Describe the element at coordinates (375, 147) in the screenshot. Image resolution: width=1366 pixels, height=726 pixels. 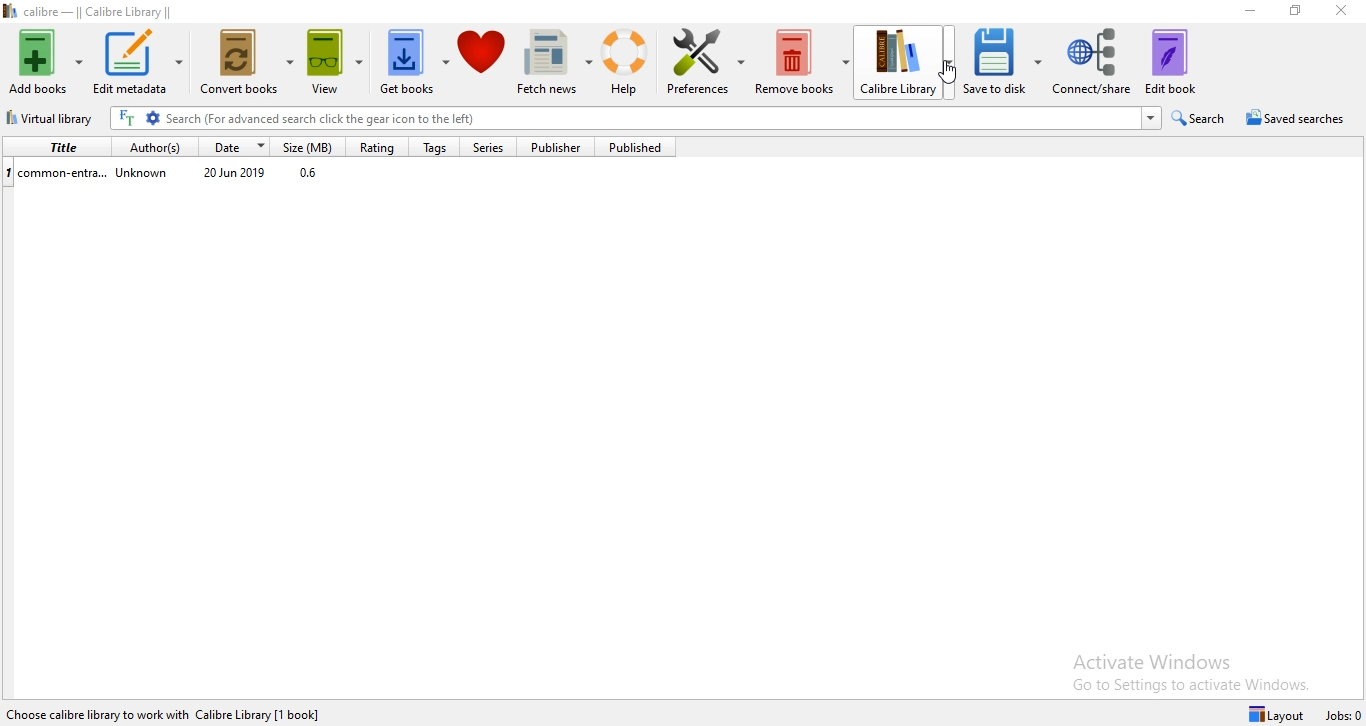
I see `Rating` at that location.